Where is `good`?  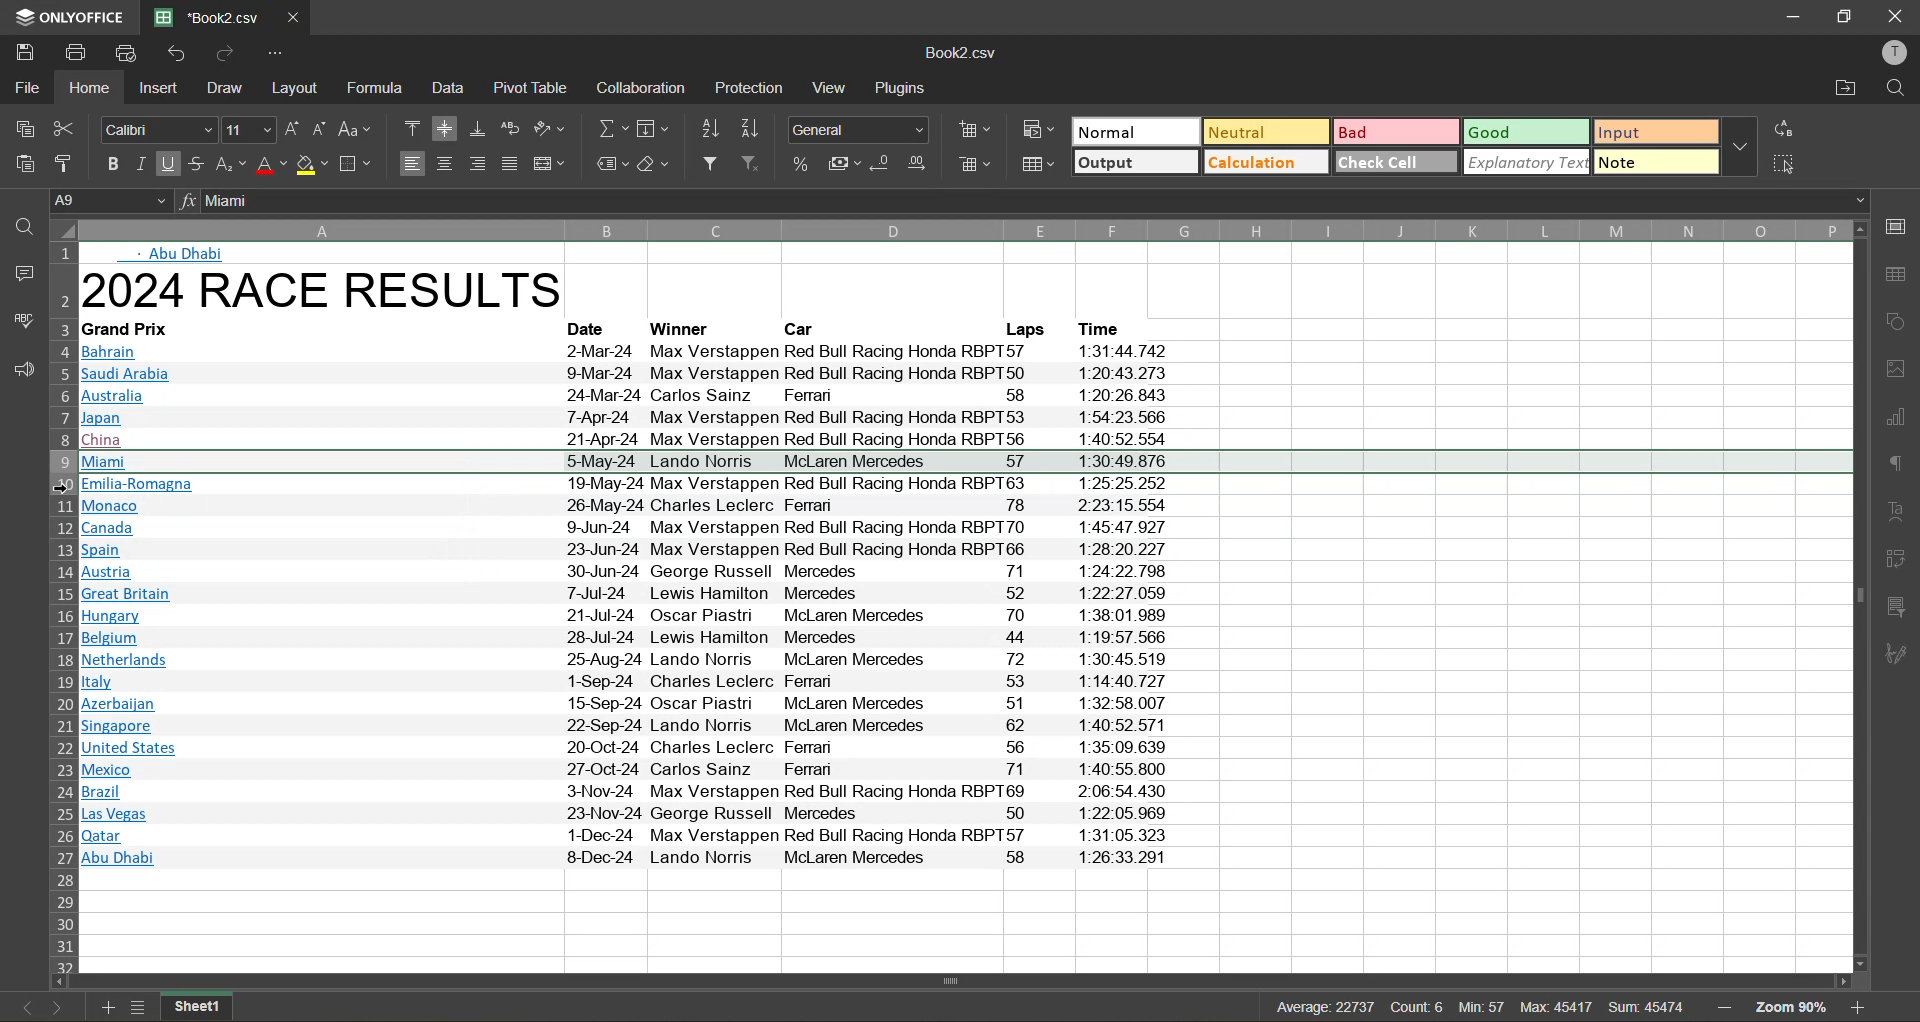 good is located at coordinates (1526, 132).